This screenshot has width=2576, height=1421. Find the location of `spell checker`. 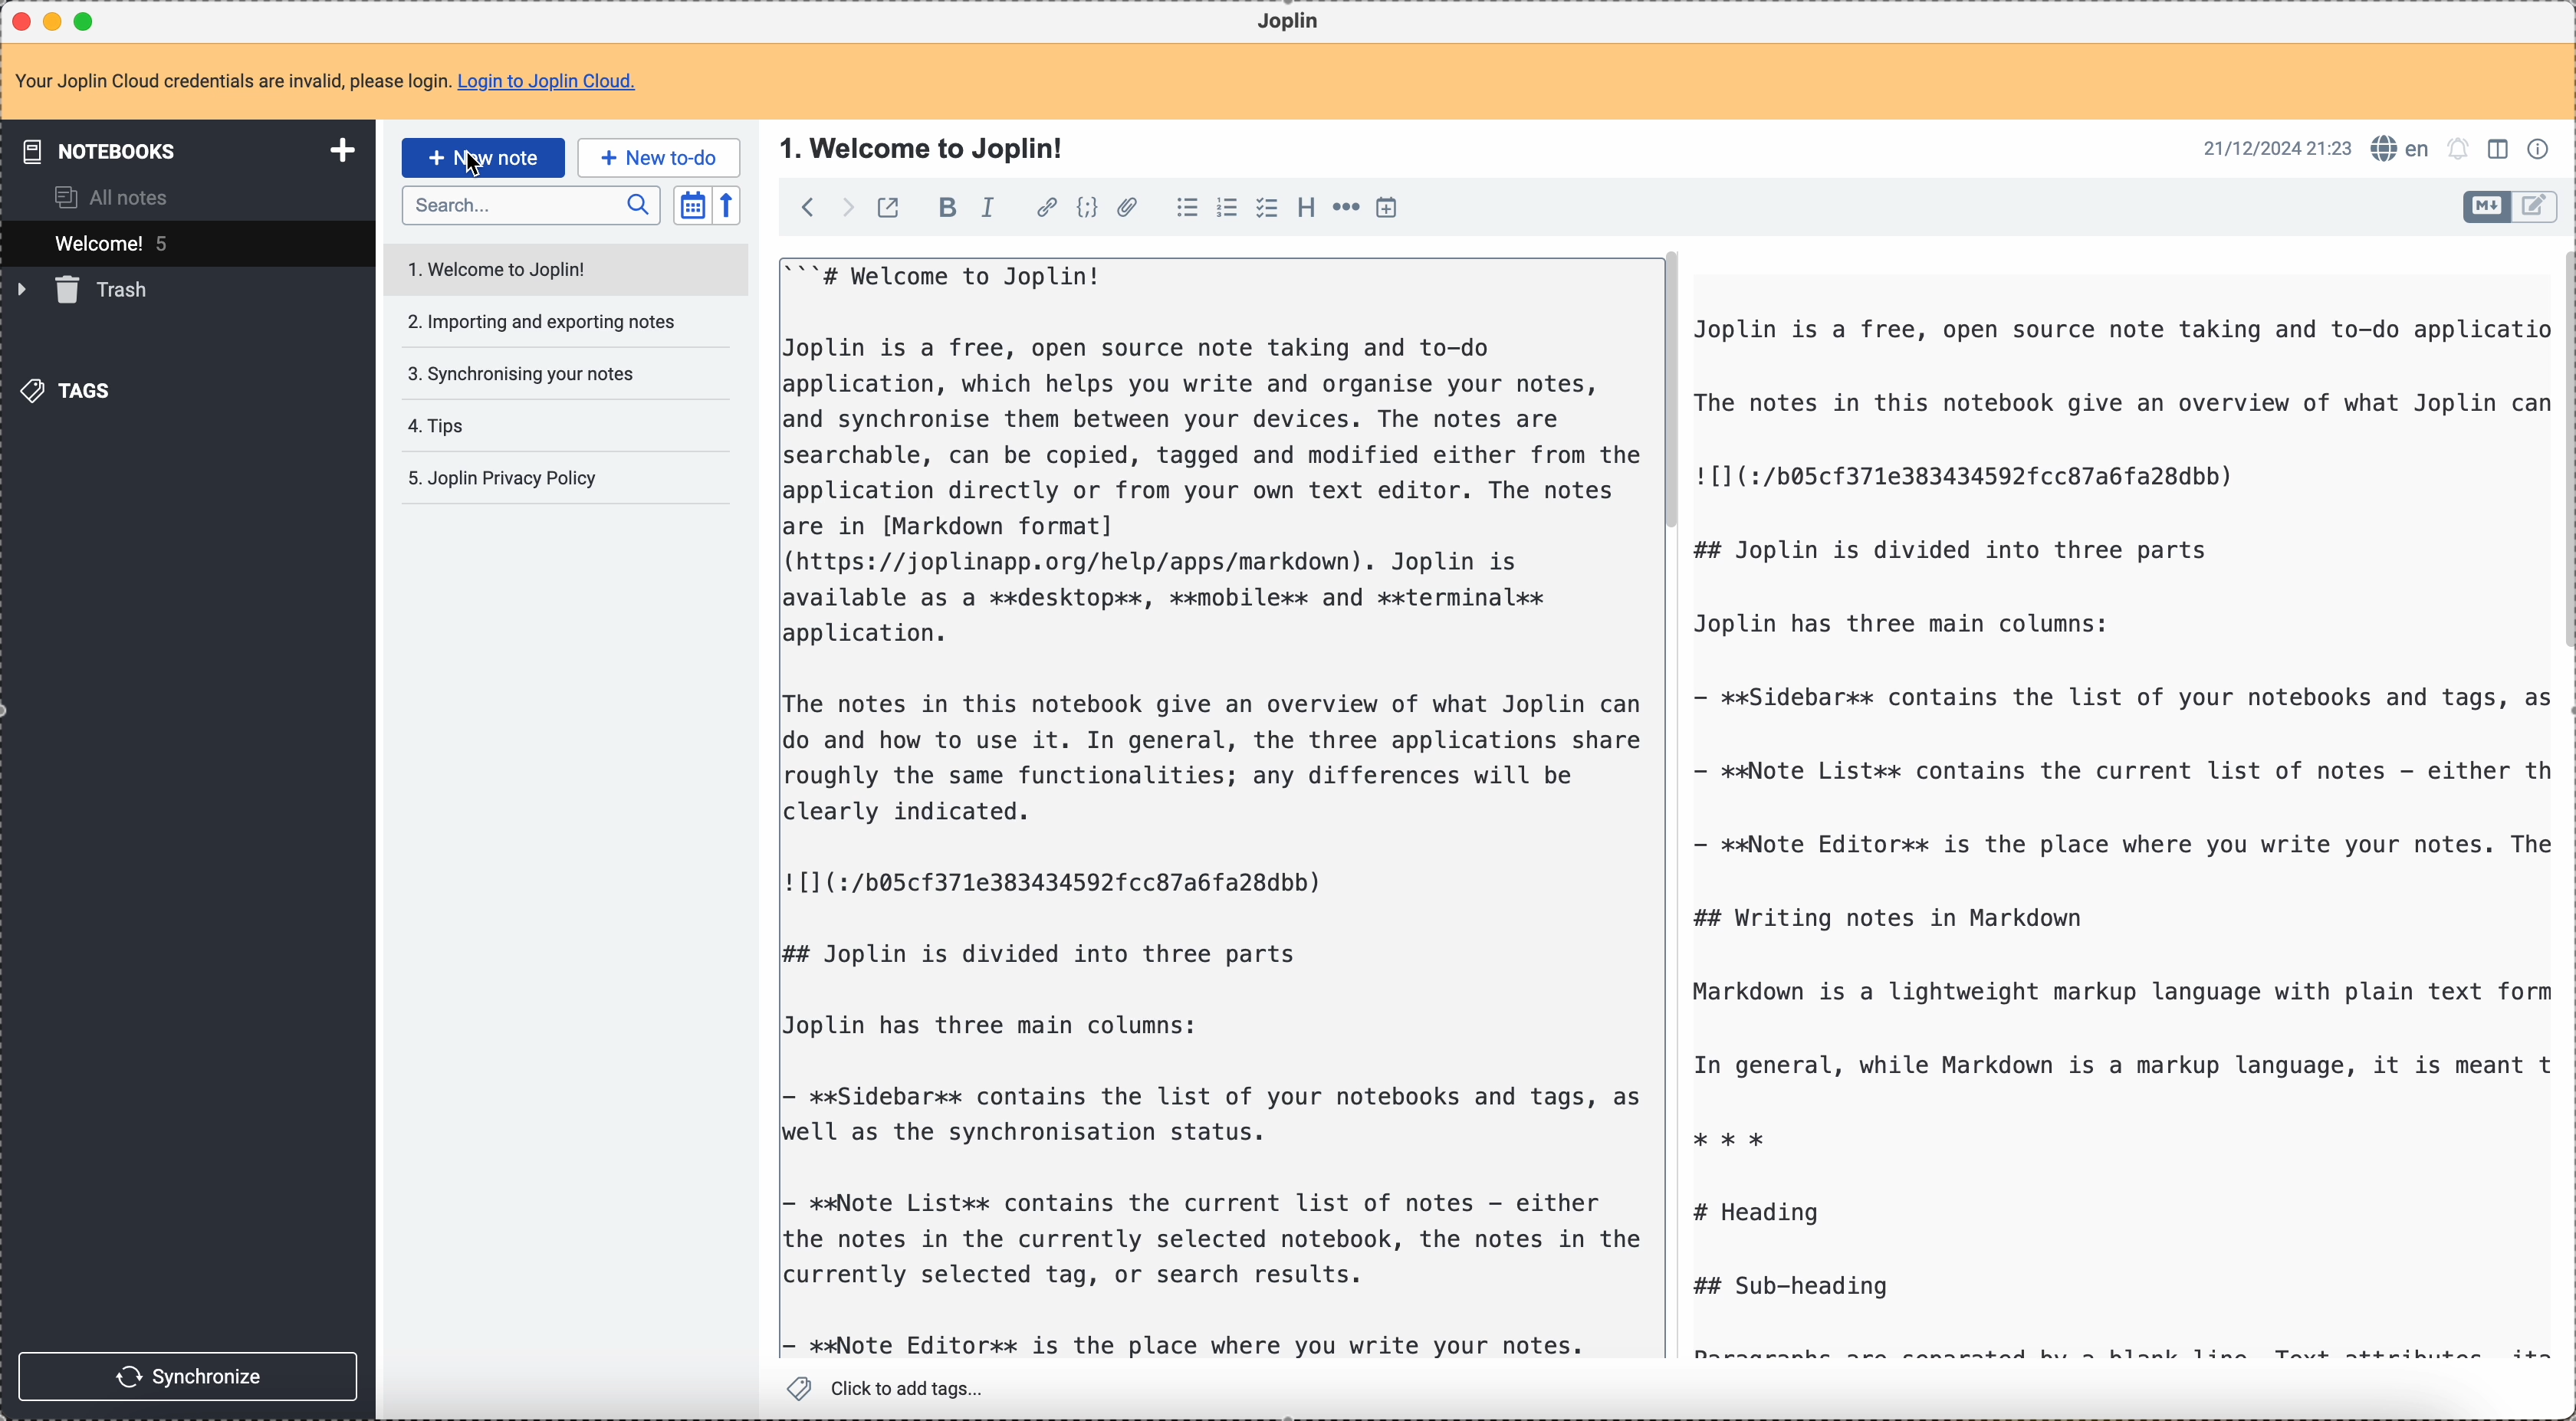

spell checker is located at coordinates (2401, 149).